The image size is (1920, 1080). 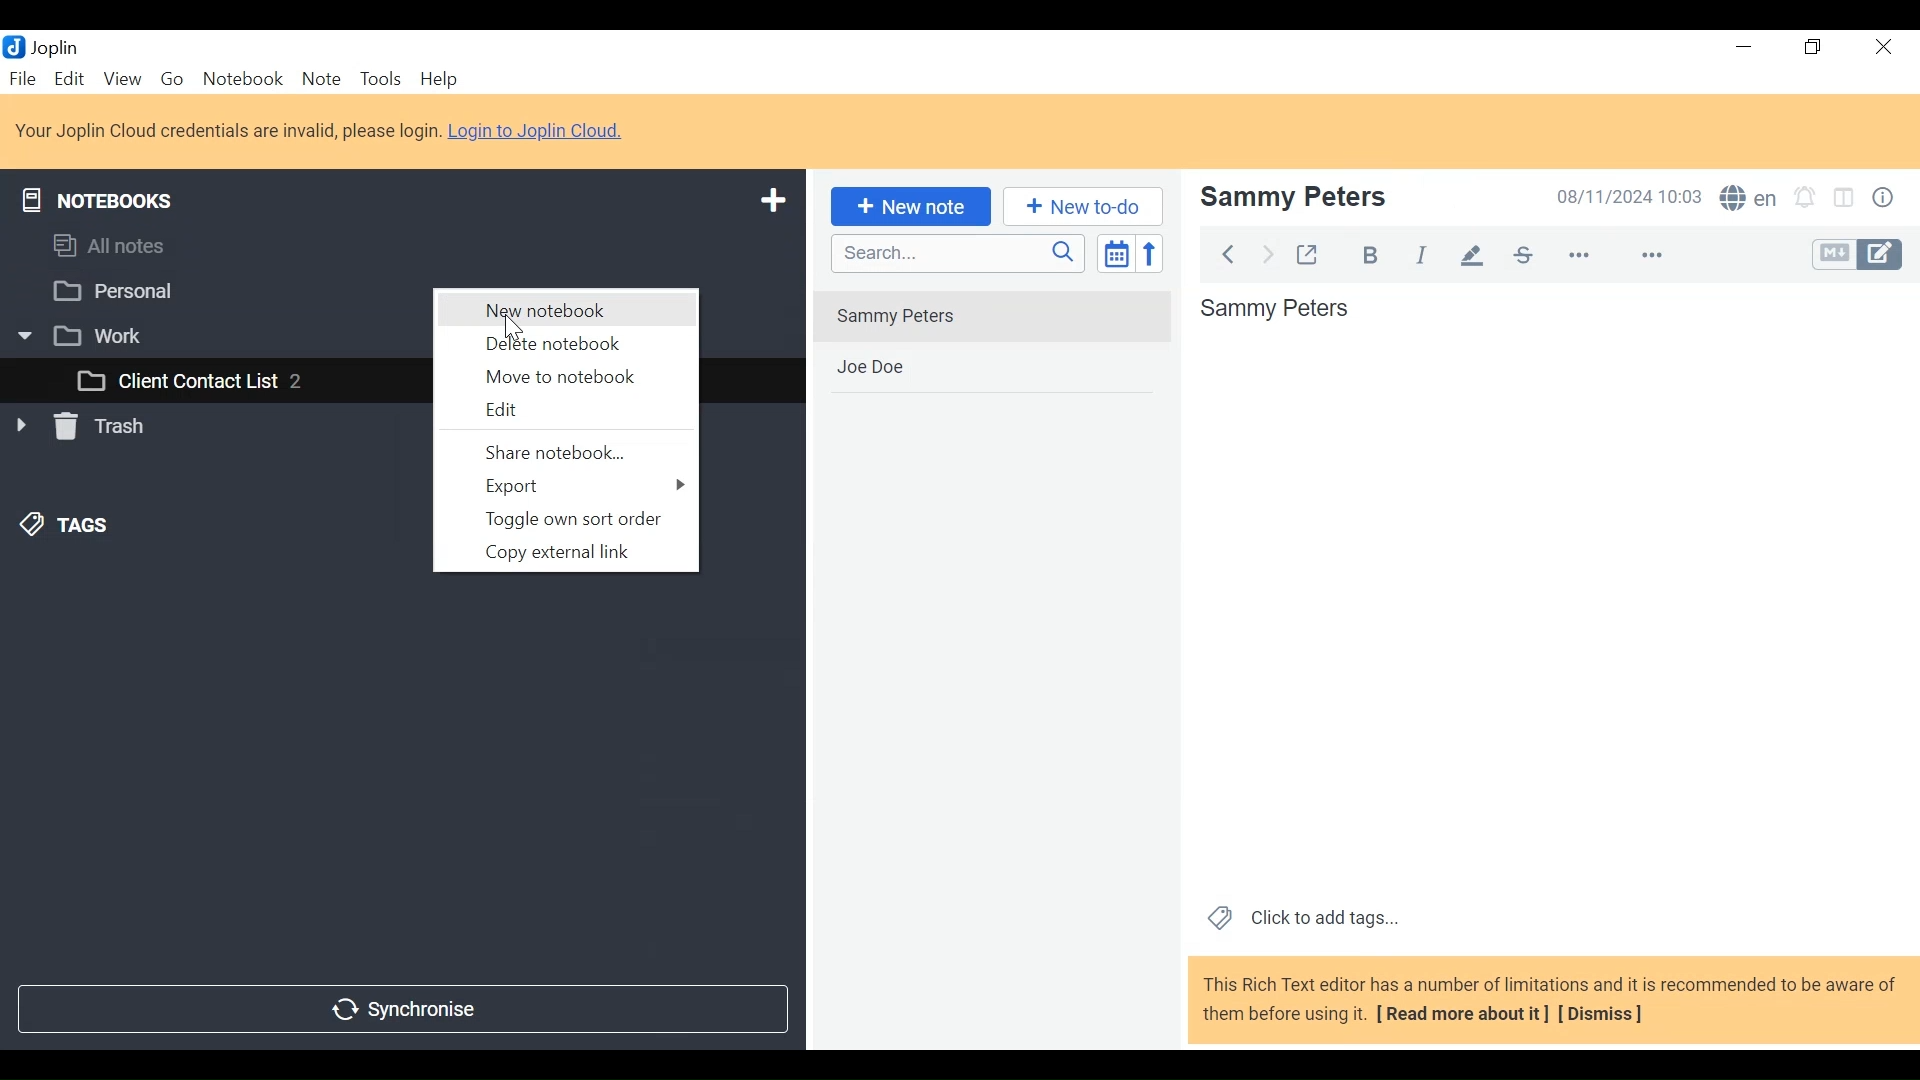 I want to click on Back, so click(x=1226, y=254).